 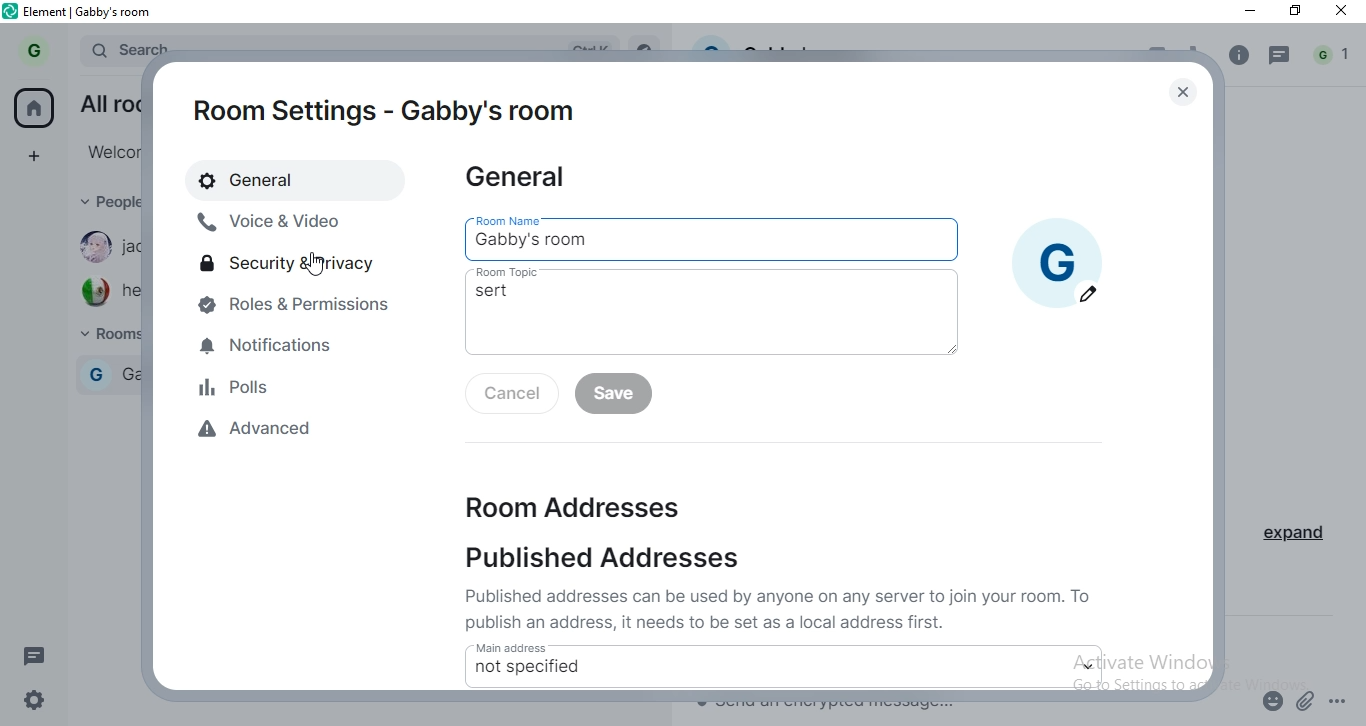 I want to click on jackmama, so click(x=133, y=246).